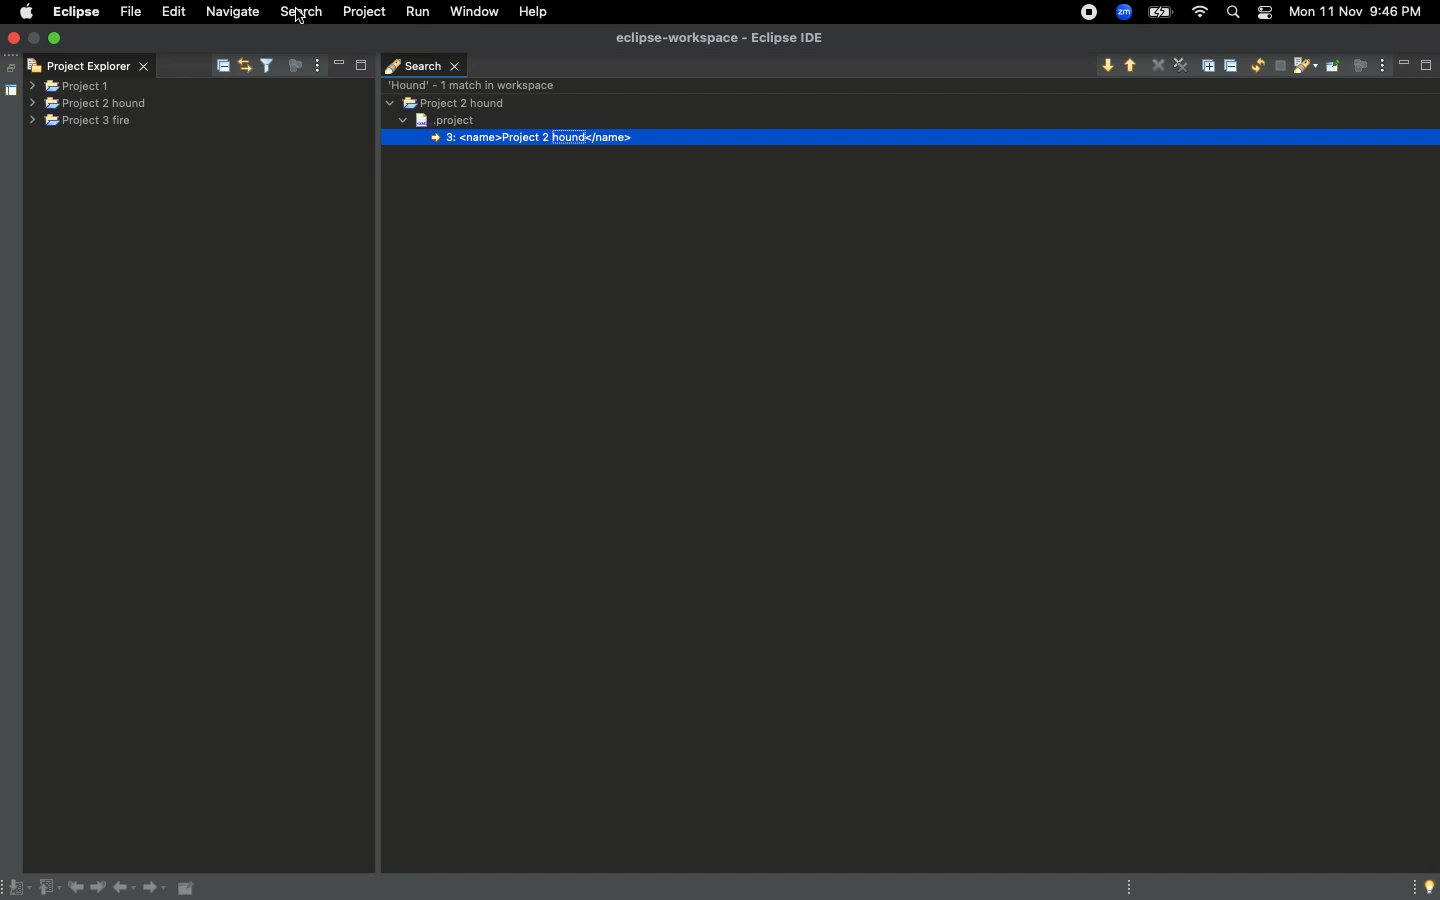 The height and width of the screenshot is (900, 1440). What do you see at coordinates (1106, 65) in the screenshot?
I see `Show next match` at bounding box center [1106, 65].